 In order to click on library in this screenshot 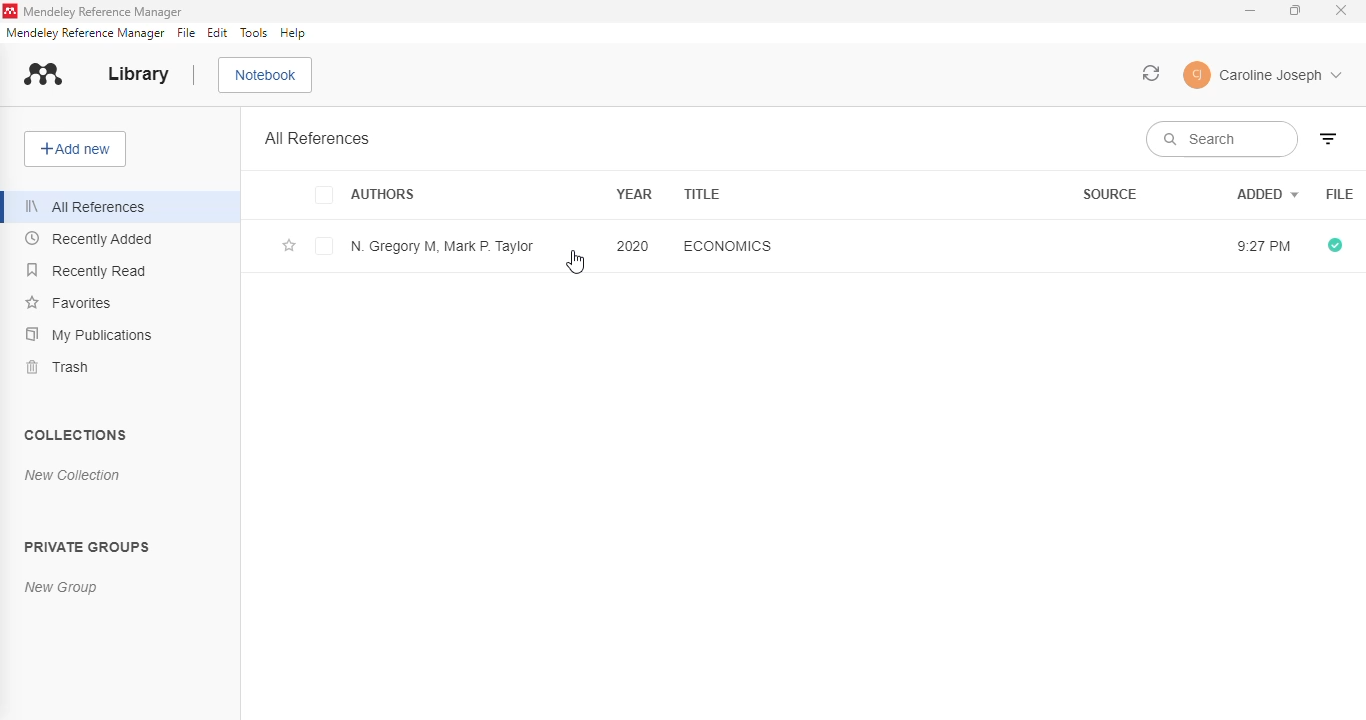, I will do `click(137, 74)`.